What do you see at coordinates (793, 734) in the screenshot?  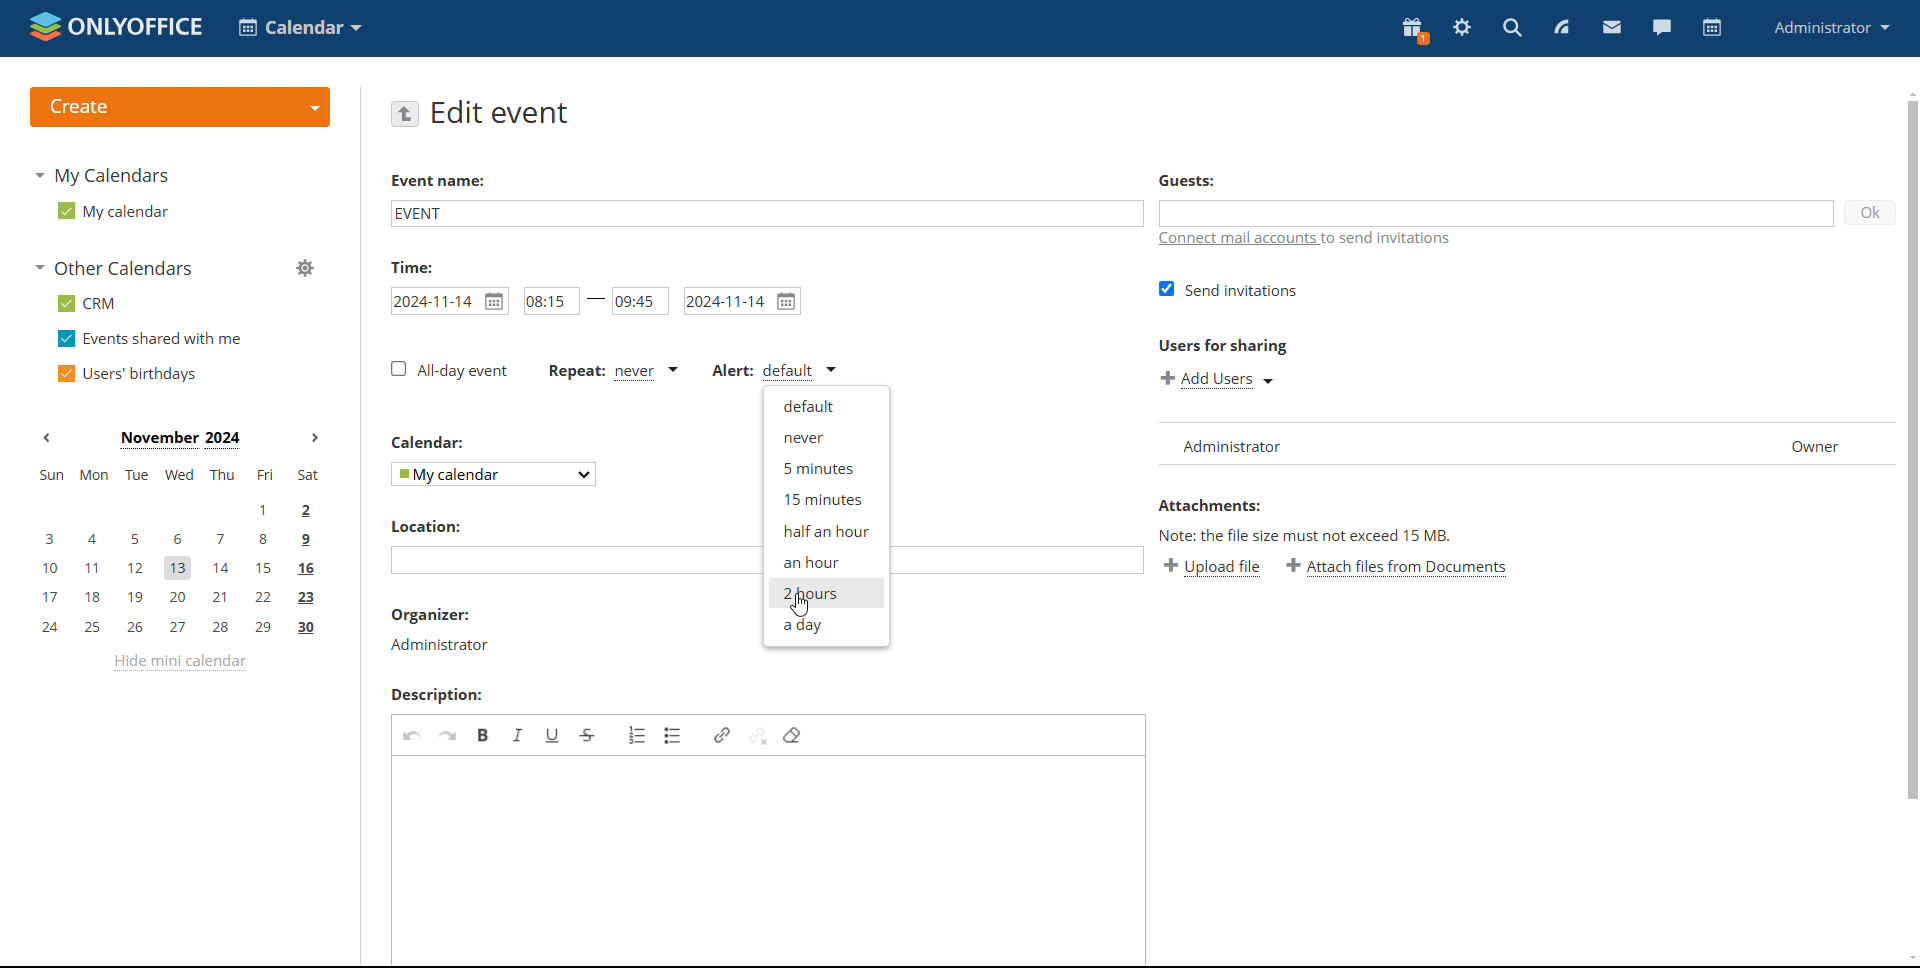 I see `remove format` at bounding box center [793, 734].